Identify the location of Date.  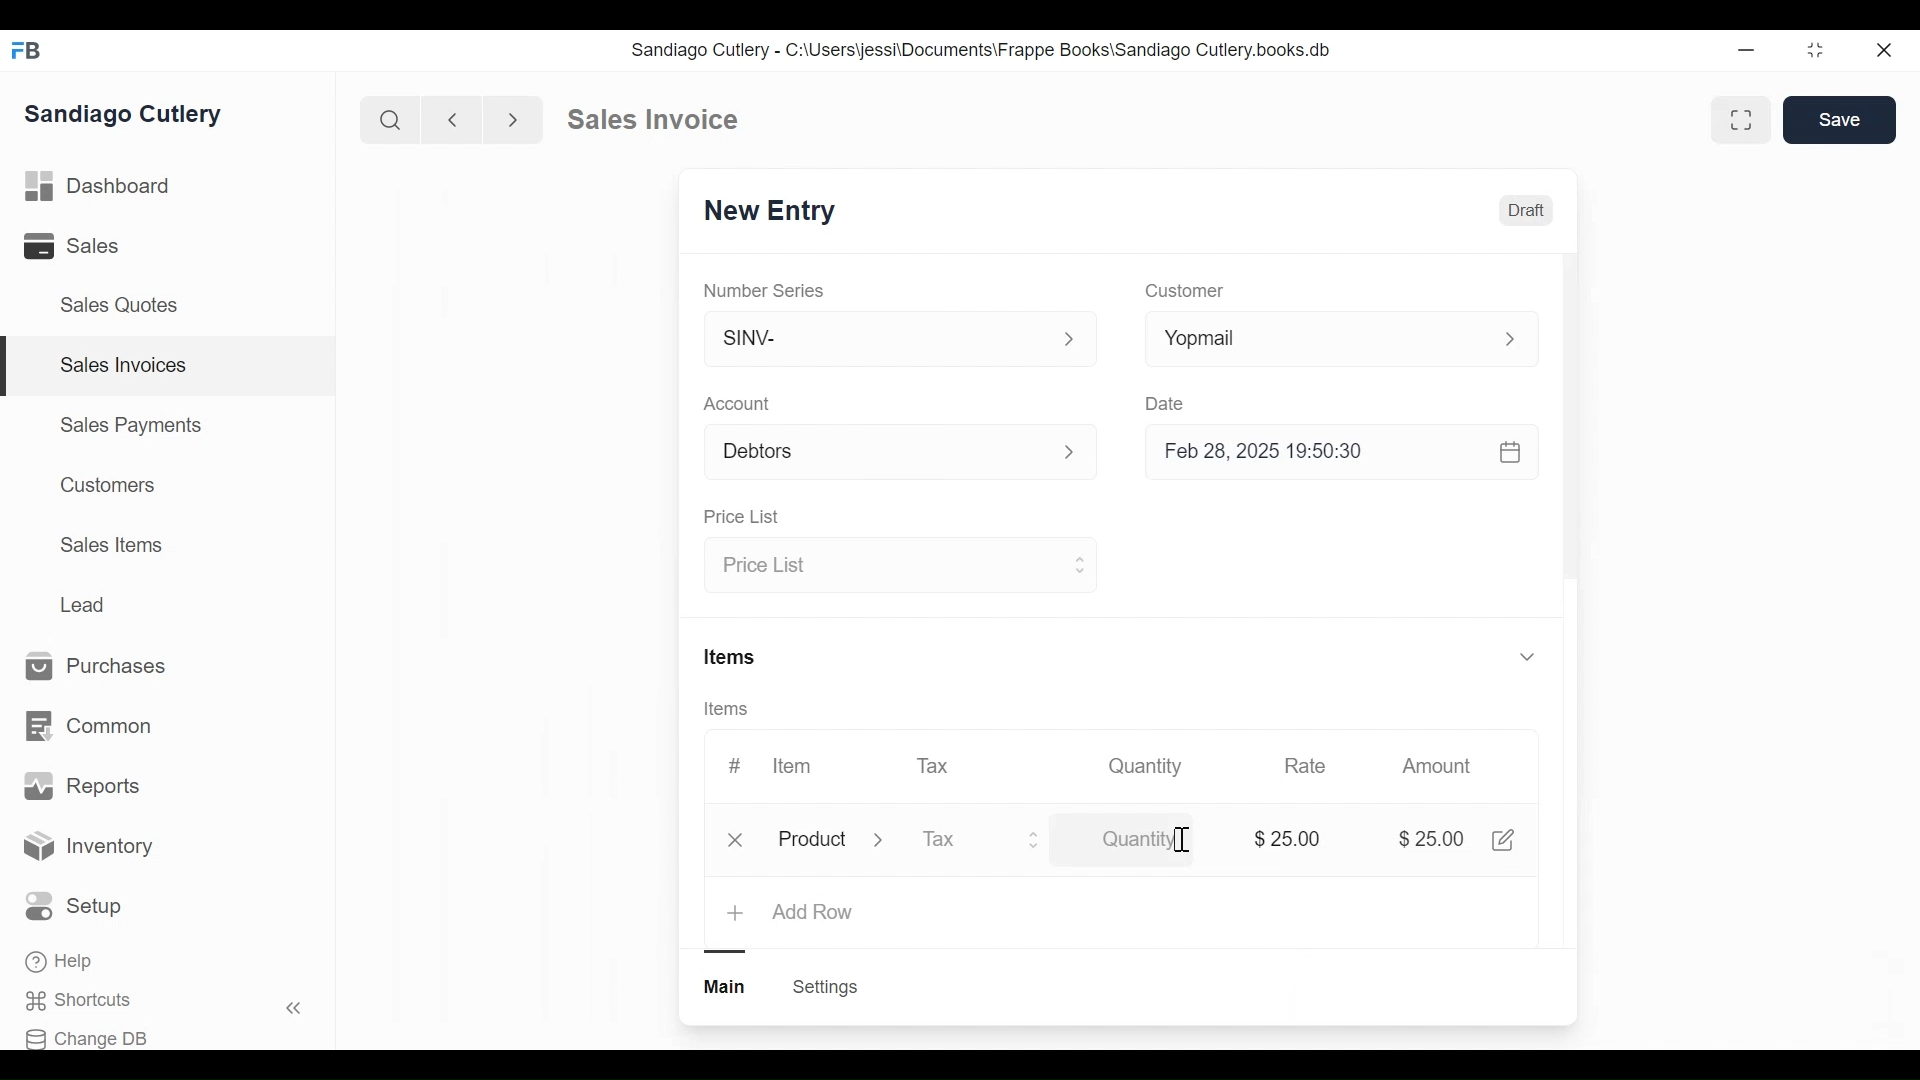
(1168, 403).